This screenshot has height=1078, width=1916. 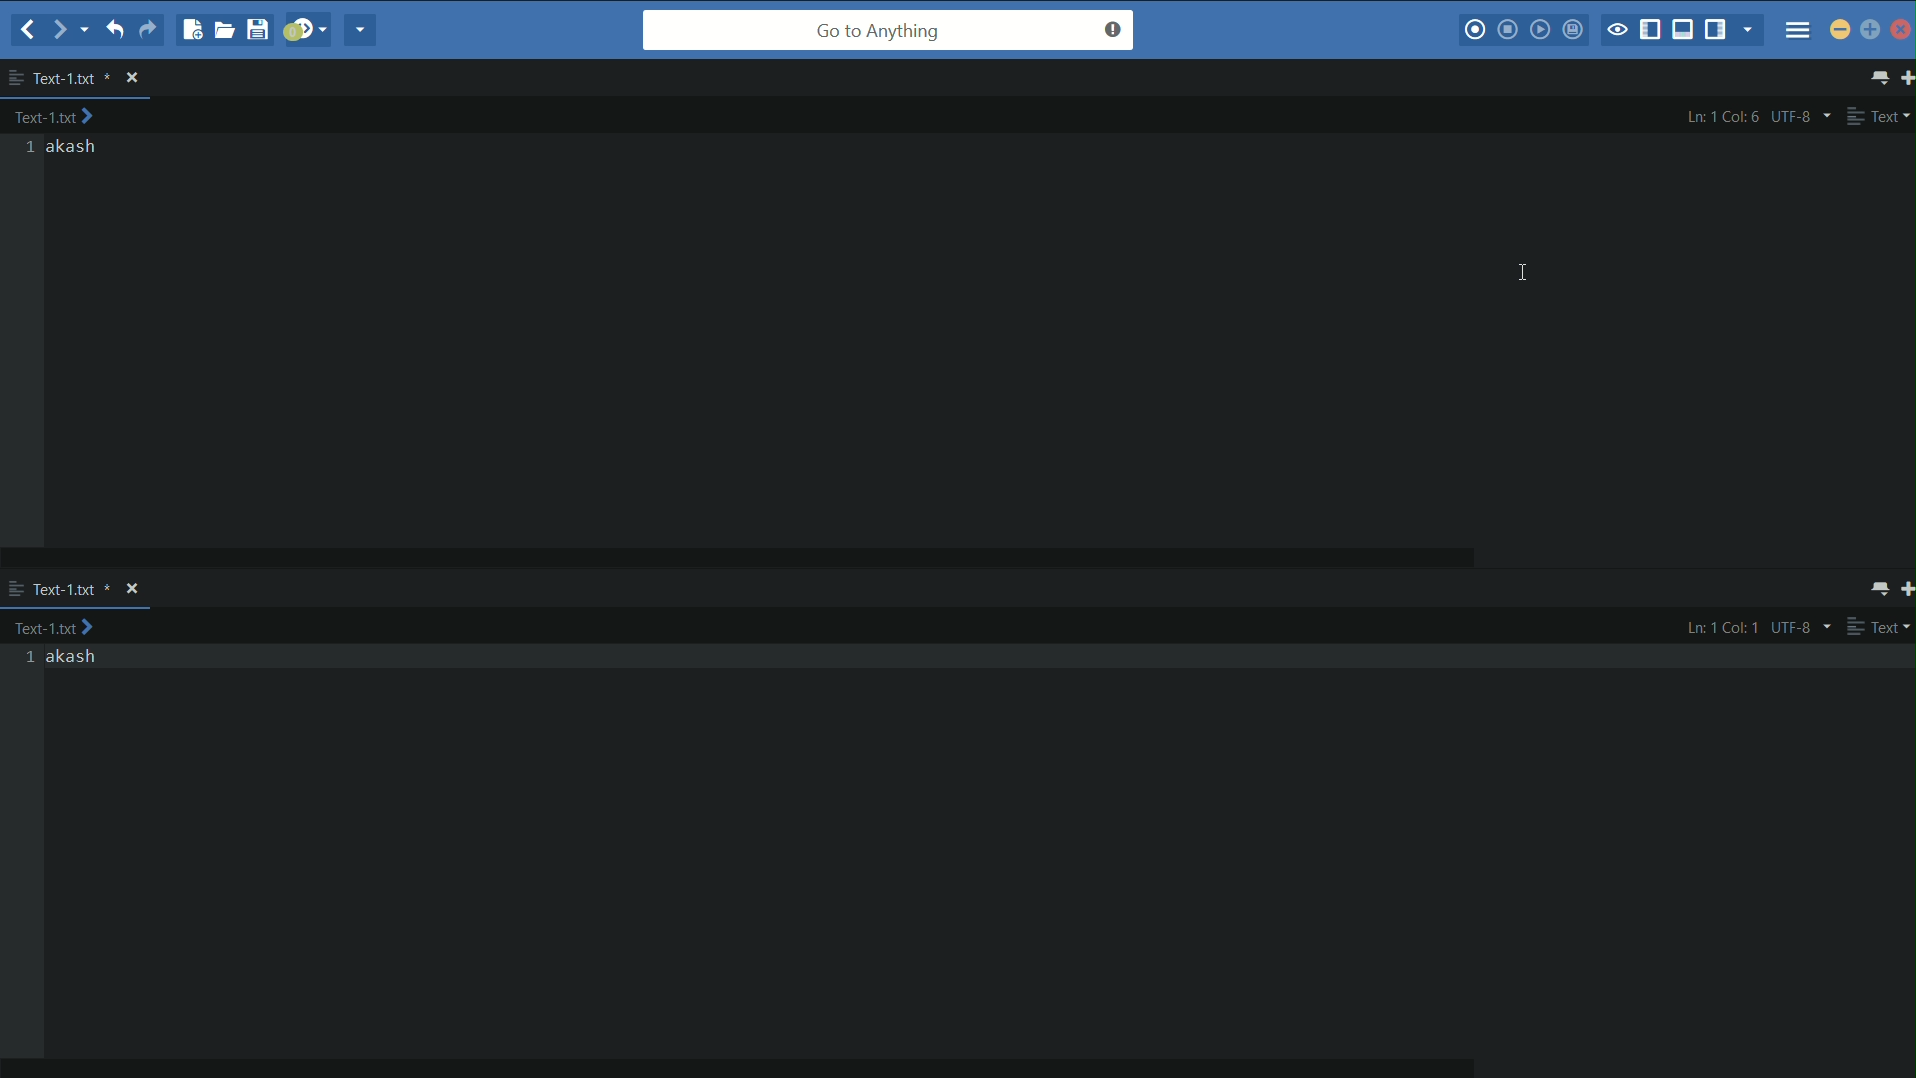 What do you see at coordinates (1840, 29) in the screenshot?
I see `minimize` at bounding box center [1840, 29].